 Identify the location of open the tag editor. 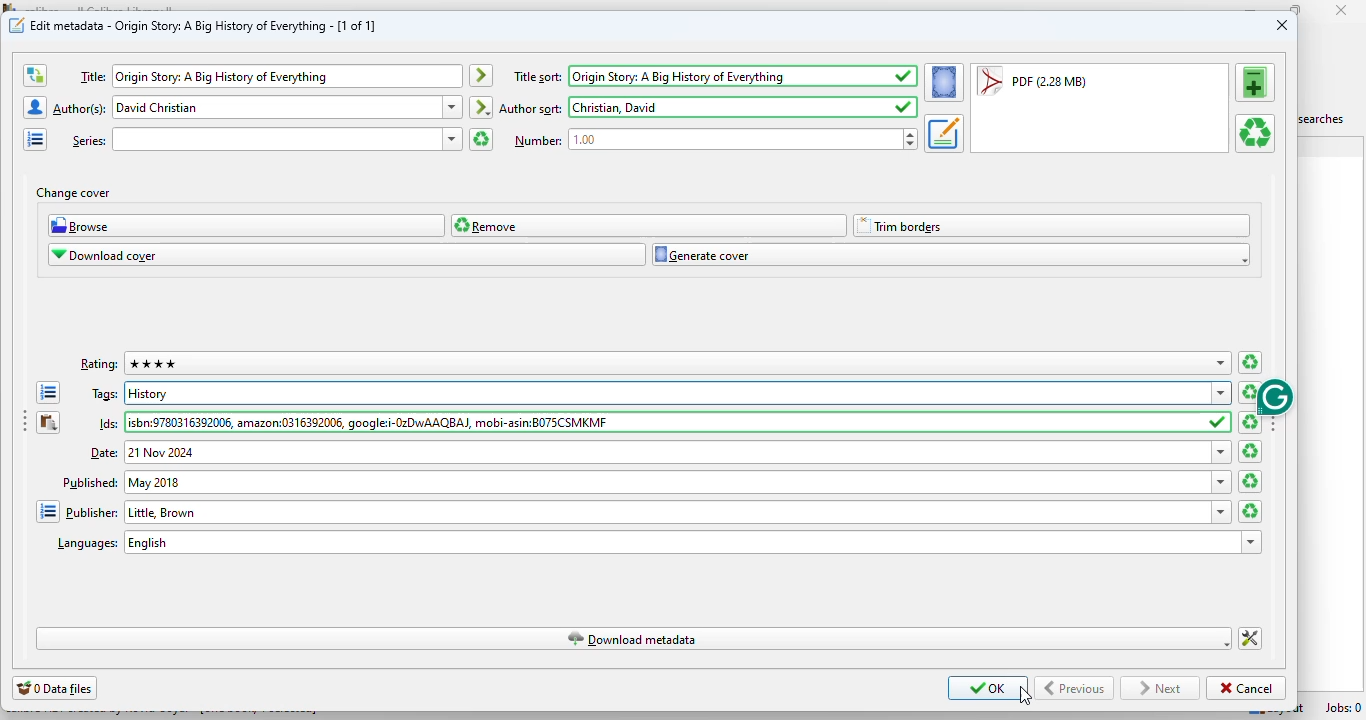
(47, 393).